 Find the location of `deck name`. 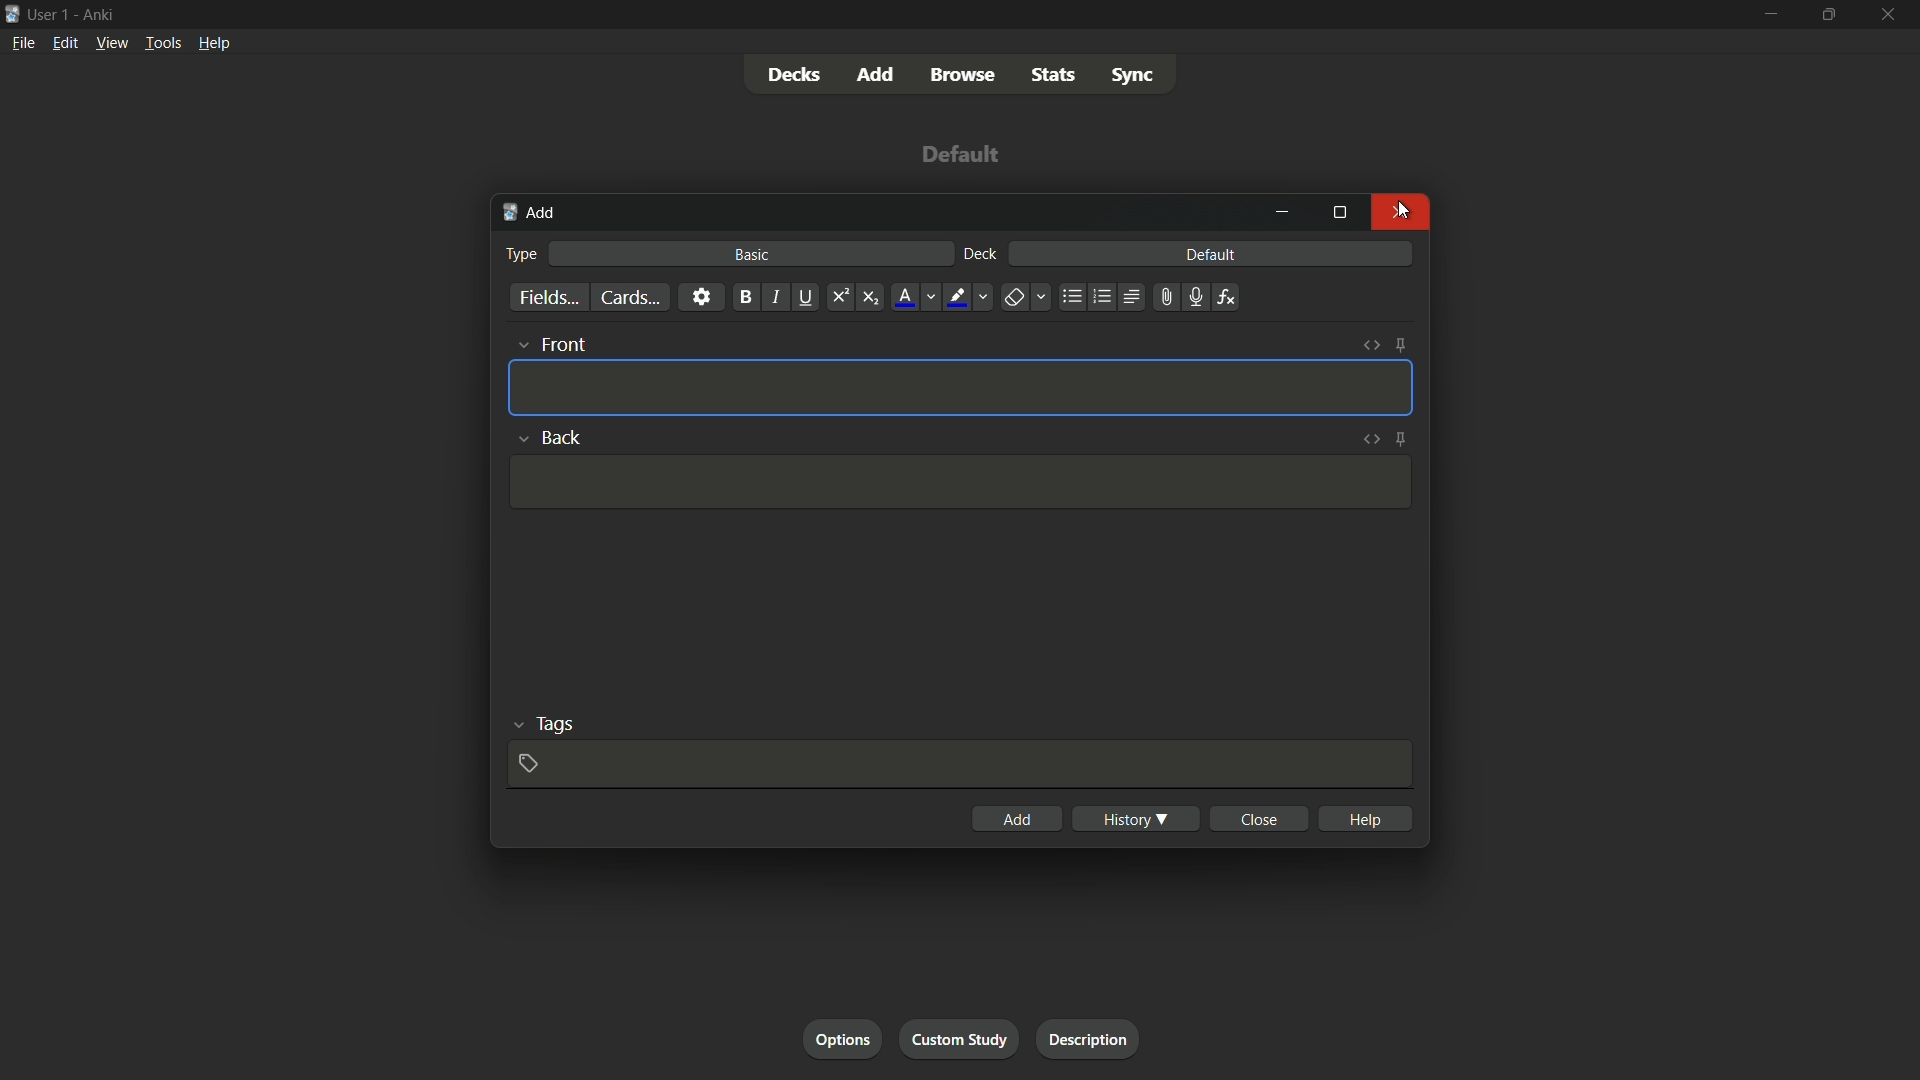

deck name is located at coordinates (965, 156).